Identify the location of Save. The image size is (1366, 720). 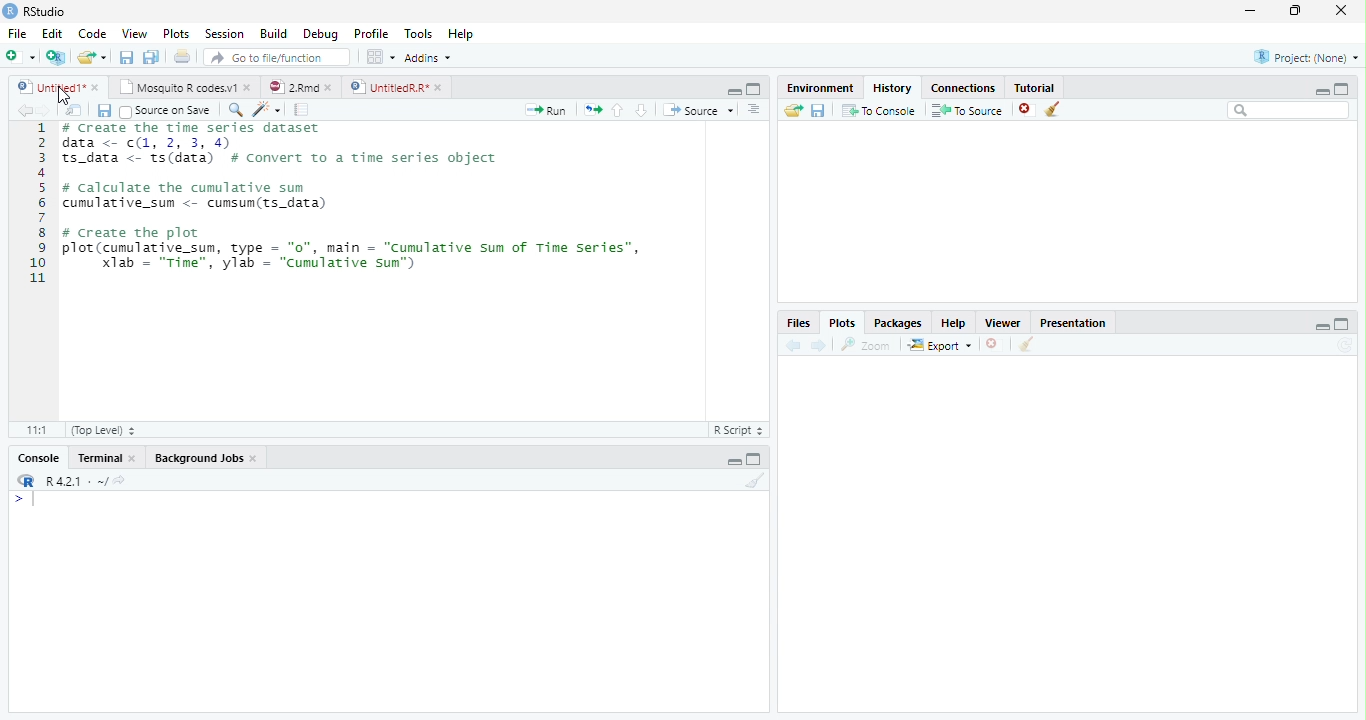
(126, 59).